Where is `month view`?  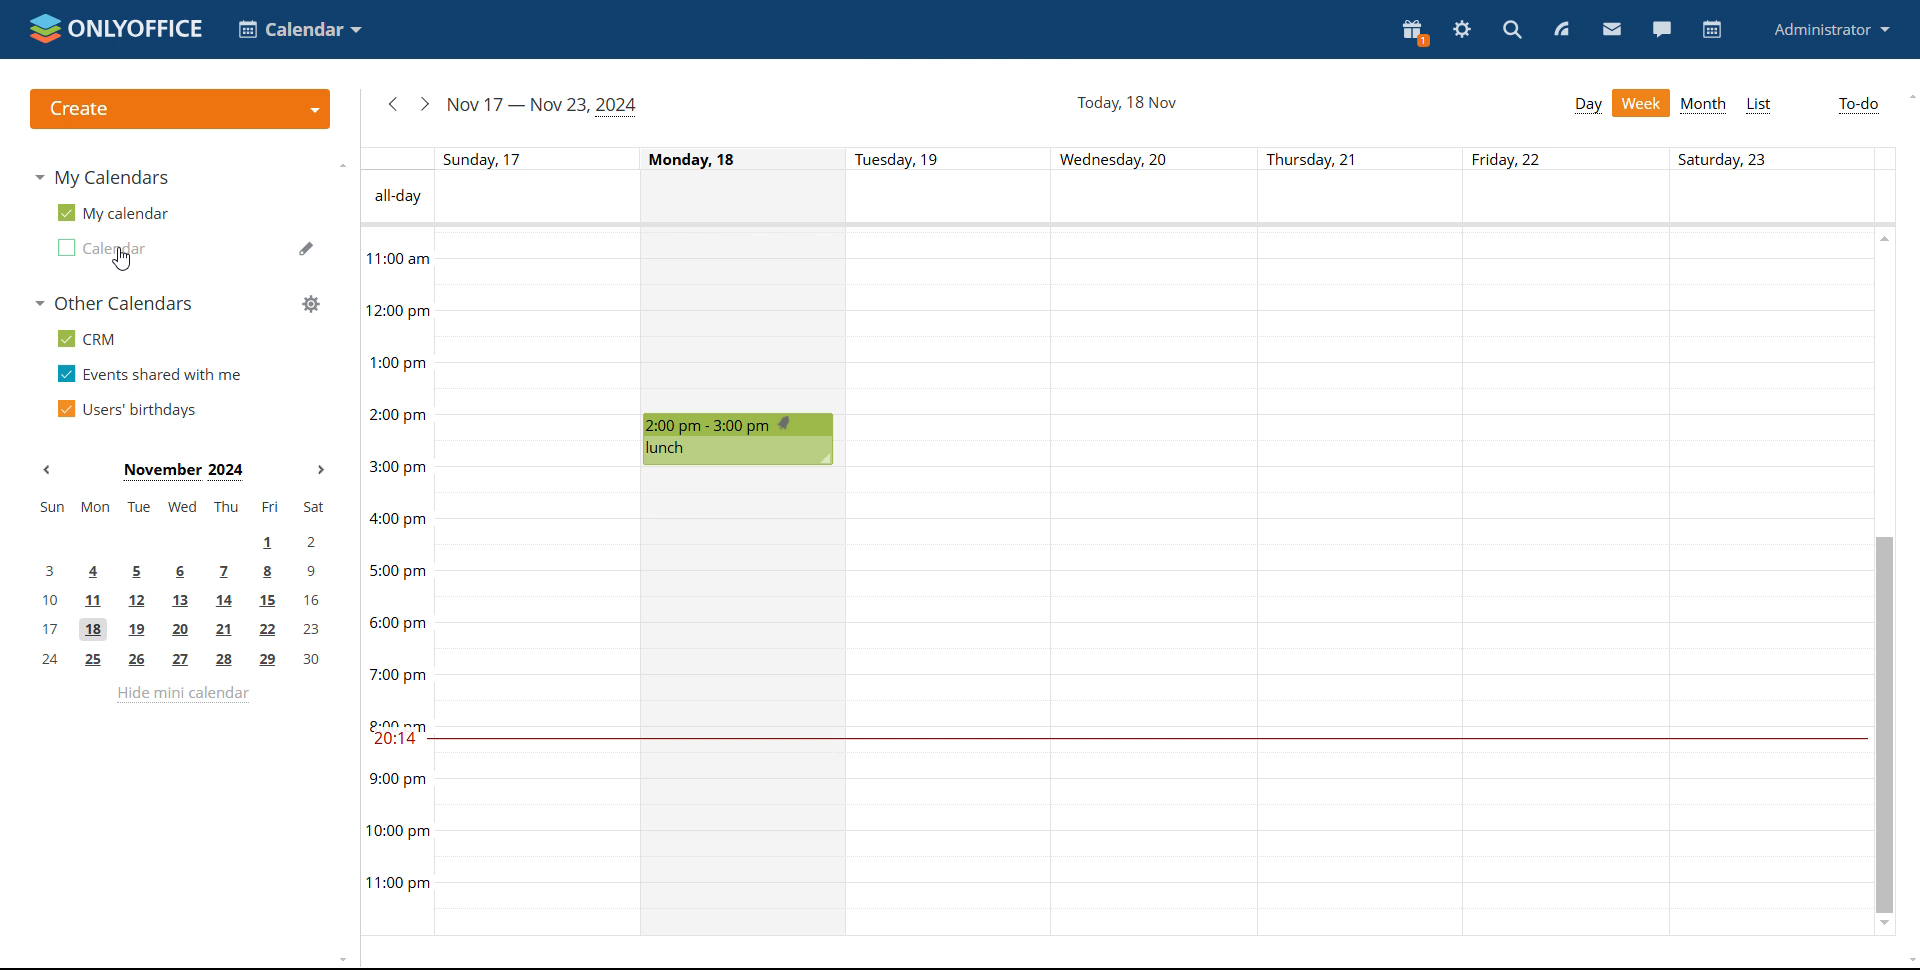 month view is located at coordinates (1705, 105).